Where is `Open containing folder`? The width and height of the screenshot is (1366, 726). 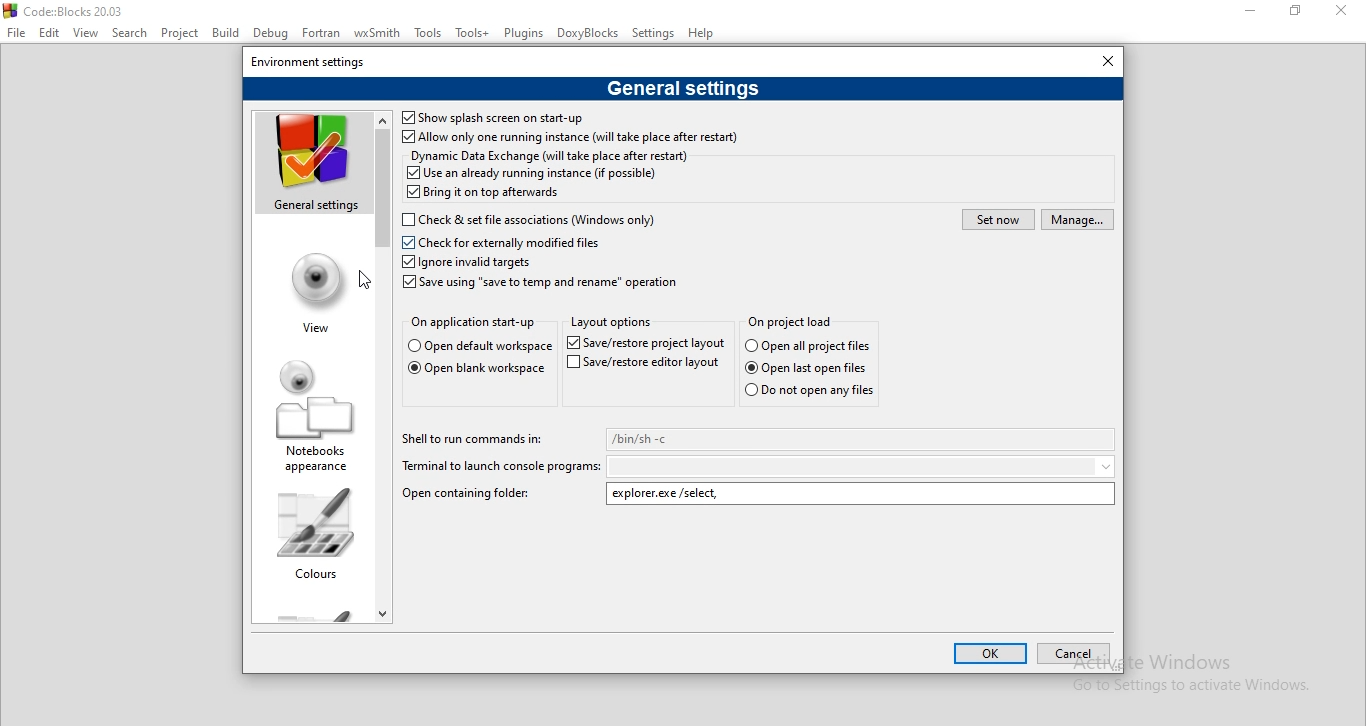
Open containing folder is located at coordinates (487, 494).